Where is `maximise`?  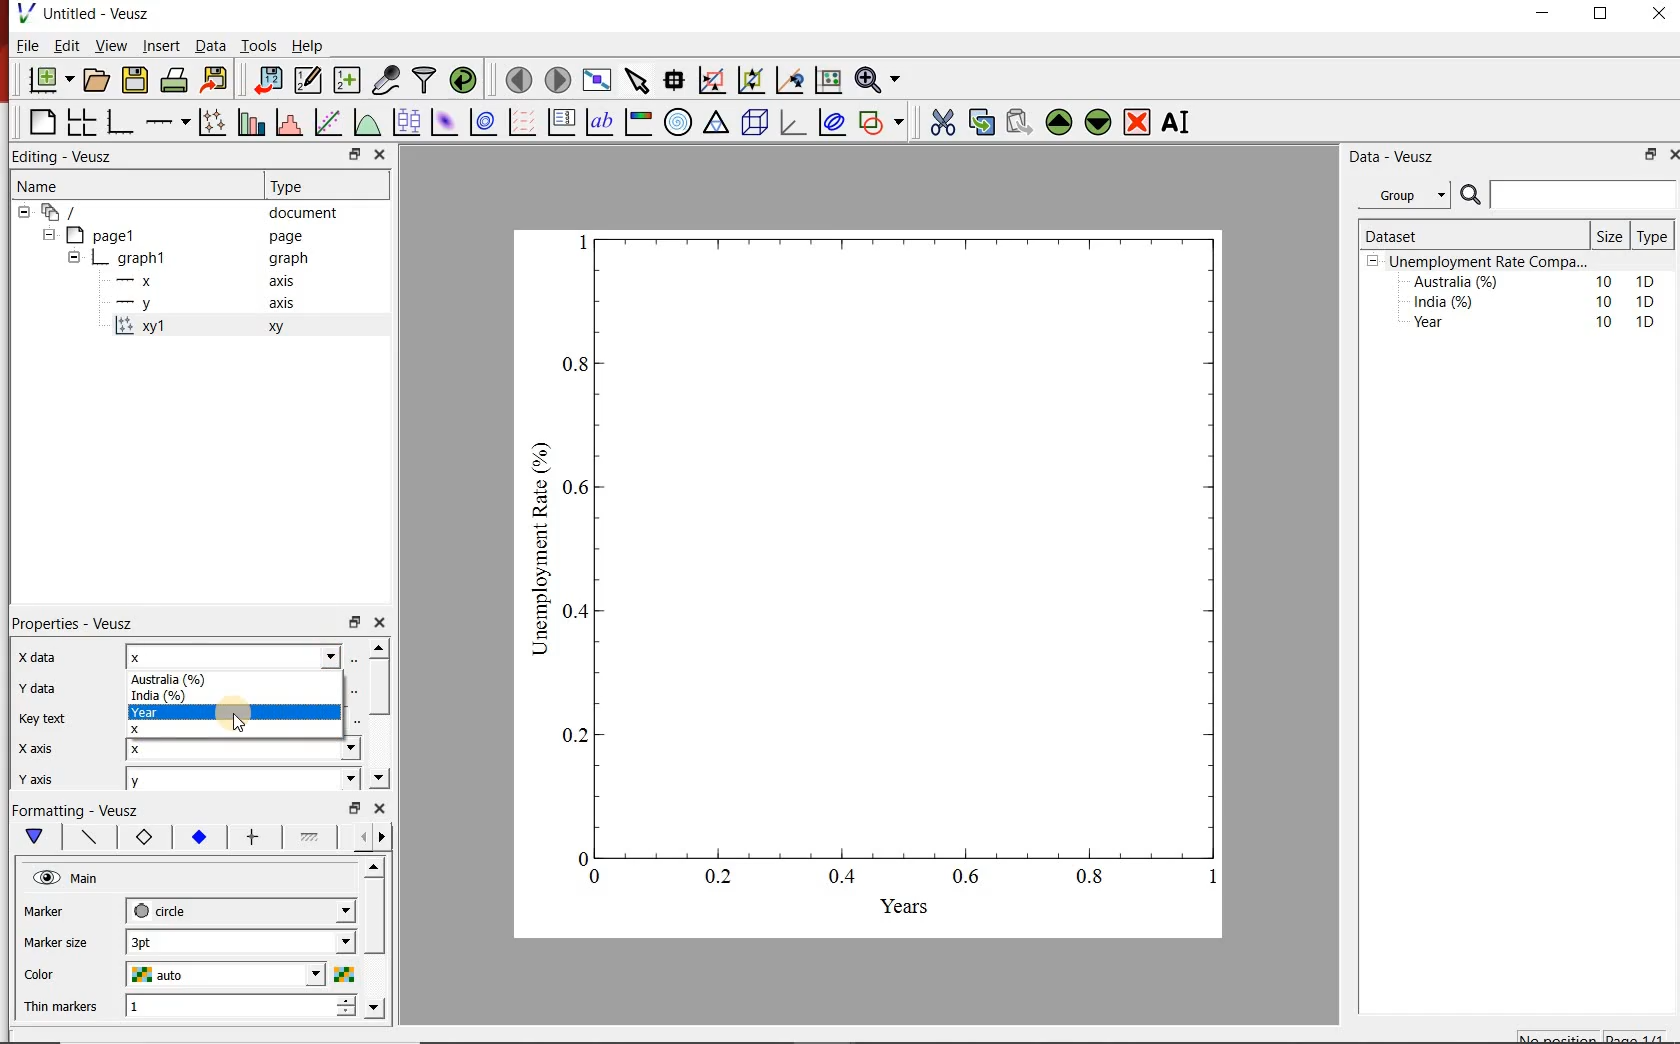
maximise is located at coordinates (1603, 18).